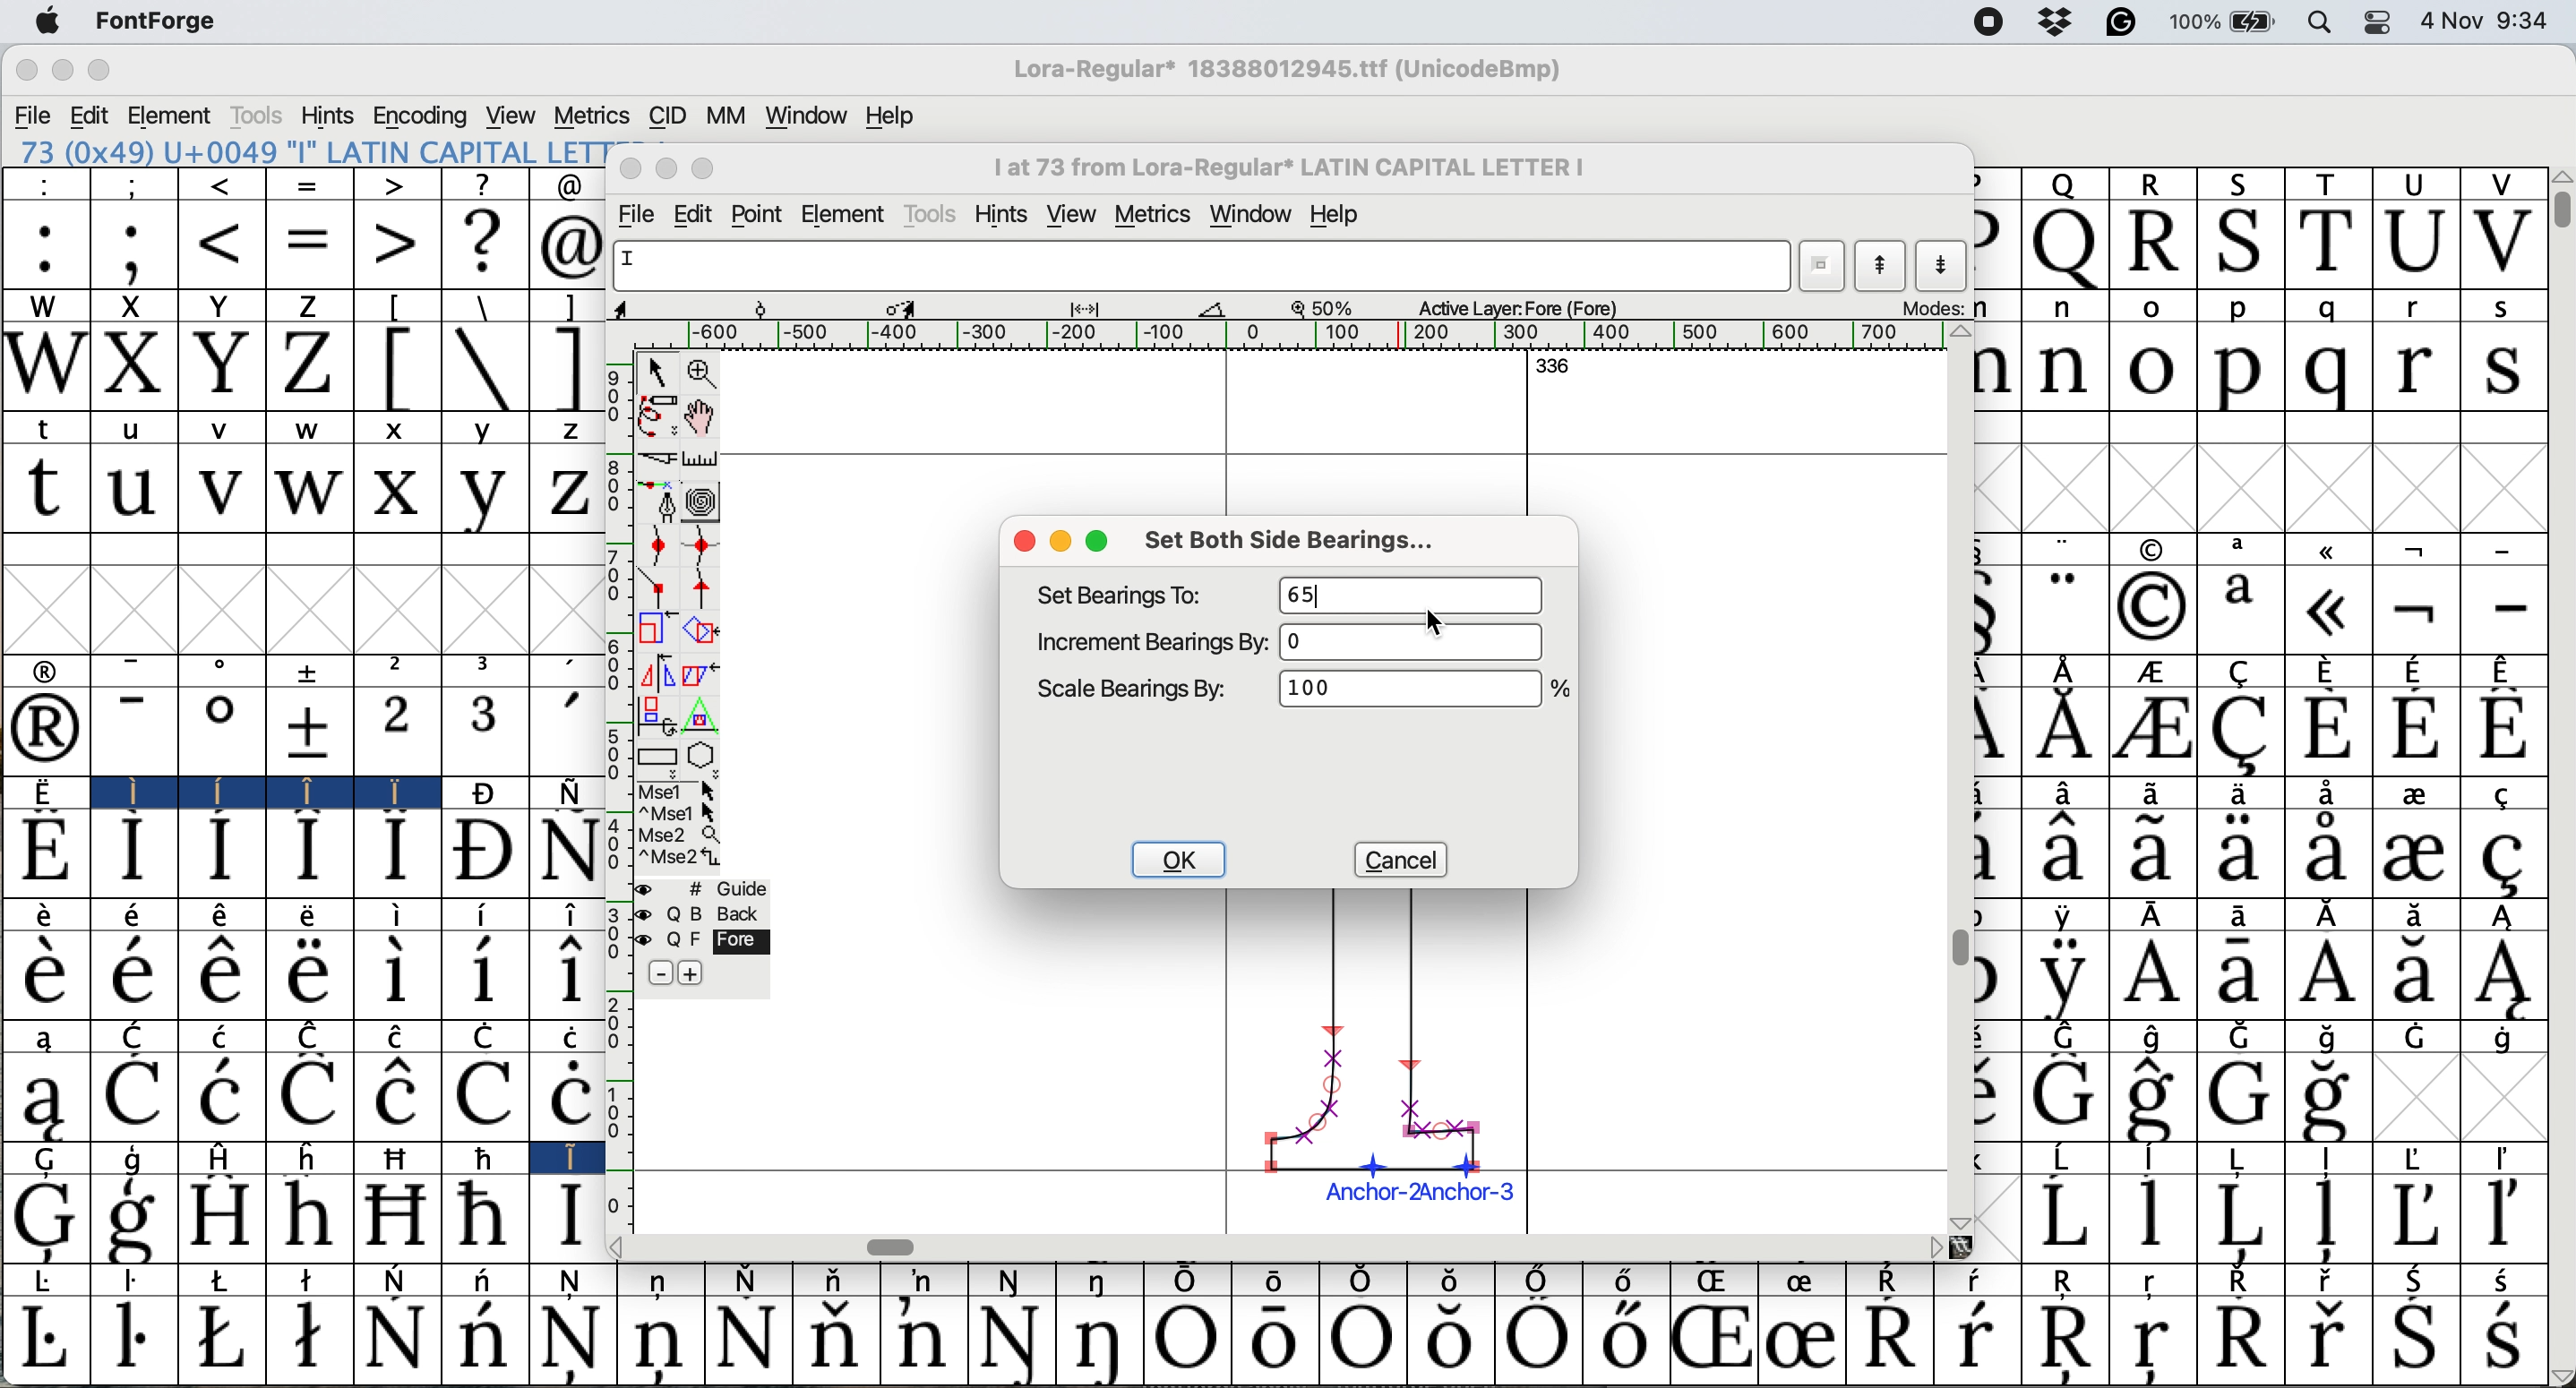 The image size is (2576, 1388). What do you see at coordinates (1282, 72) in the screenshot?
I see `Lora regular*18388012945.ttf (UnicodeBmp)` at bounding box center [1282, 72].